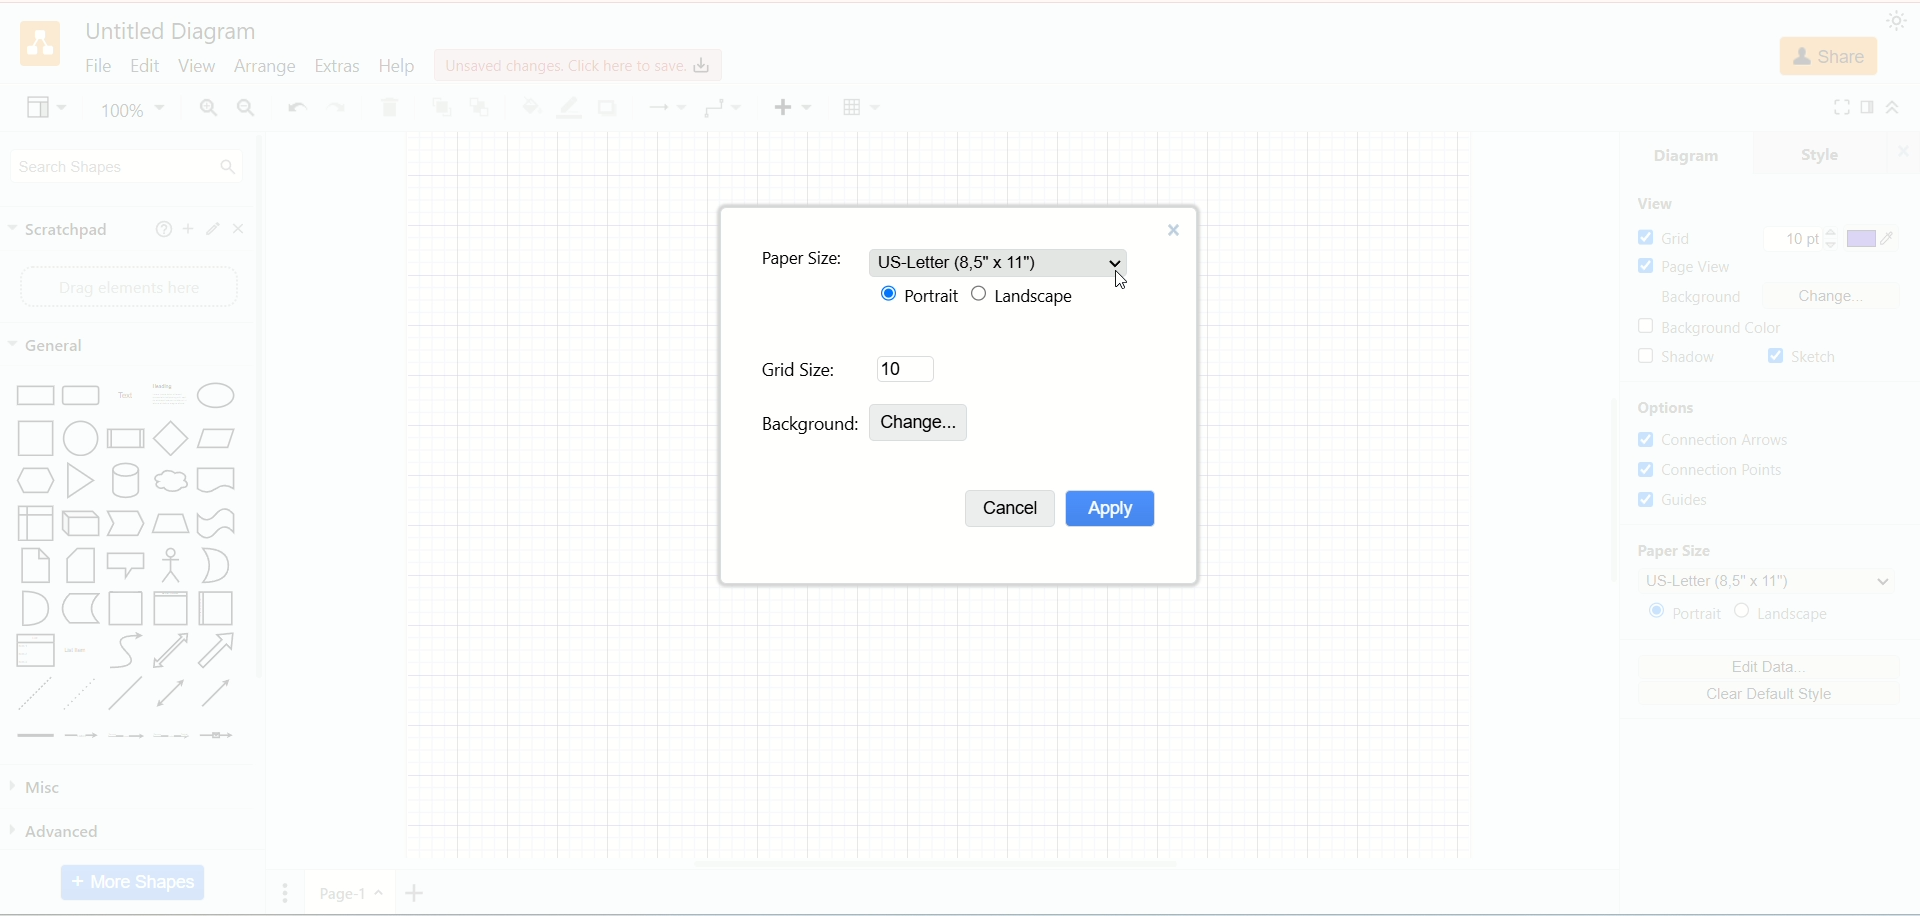 Image resolution: width=1920 pixels, height=916 pixels. What do you see at coordinates (397, 66) in the screenshot?
I see `help` at bounding box center [397, 66].